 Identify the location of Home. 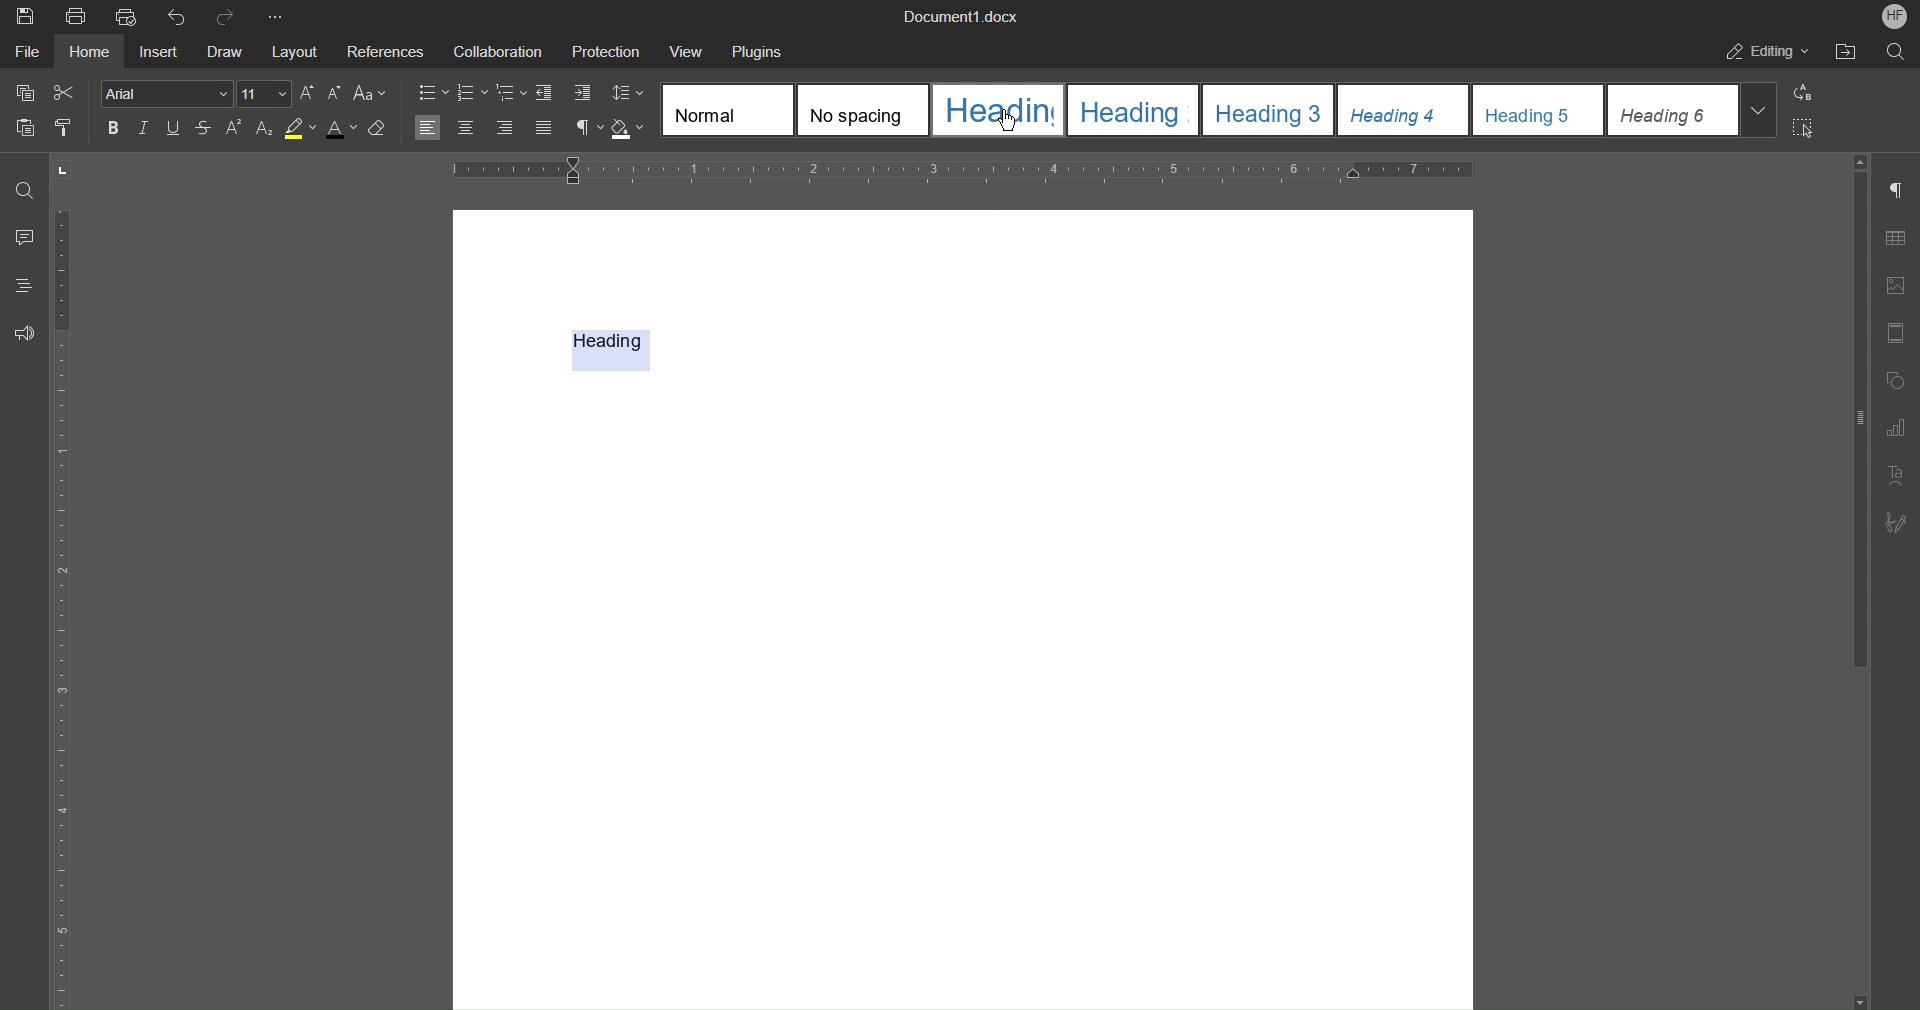
(93, 56).